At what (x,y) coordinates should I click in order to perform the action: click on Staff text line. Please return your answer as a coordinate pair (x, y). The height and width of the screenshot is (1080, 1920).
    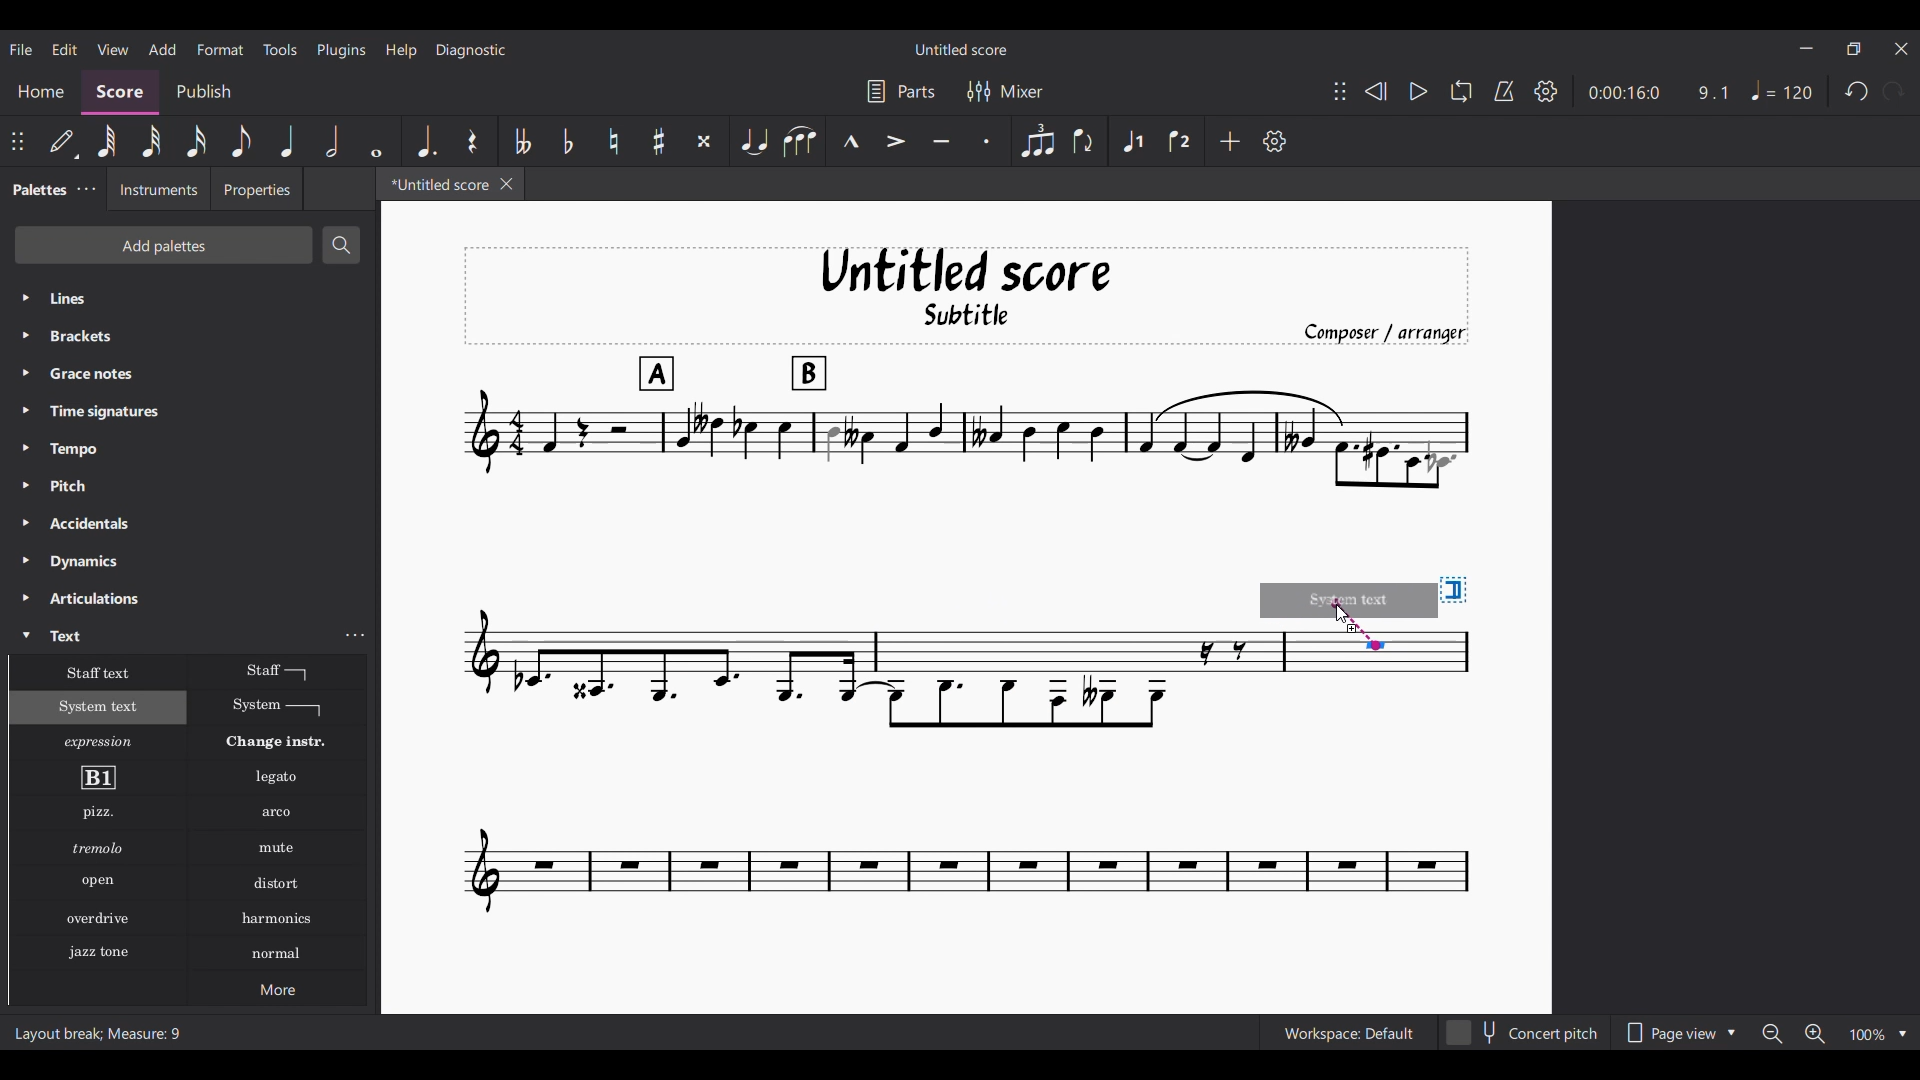
    Looking at the image, I should click on (278, 671).